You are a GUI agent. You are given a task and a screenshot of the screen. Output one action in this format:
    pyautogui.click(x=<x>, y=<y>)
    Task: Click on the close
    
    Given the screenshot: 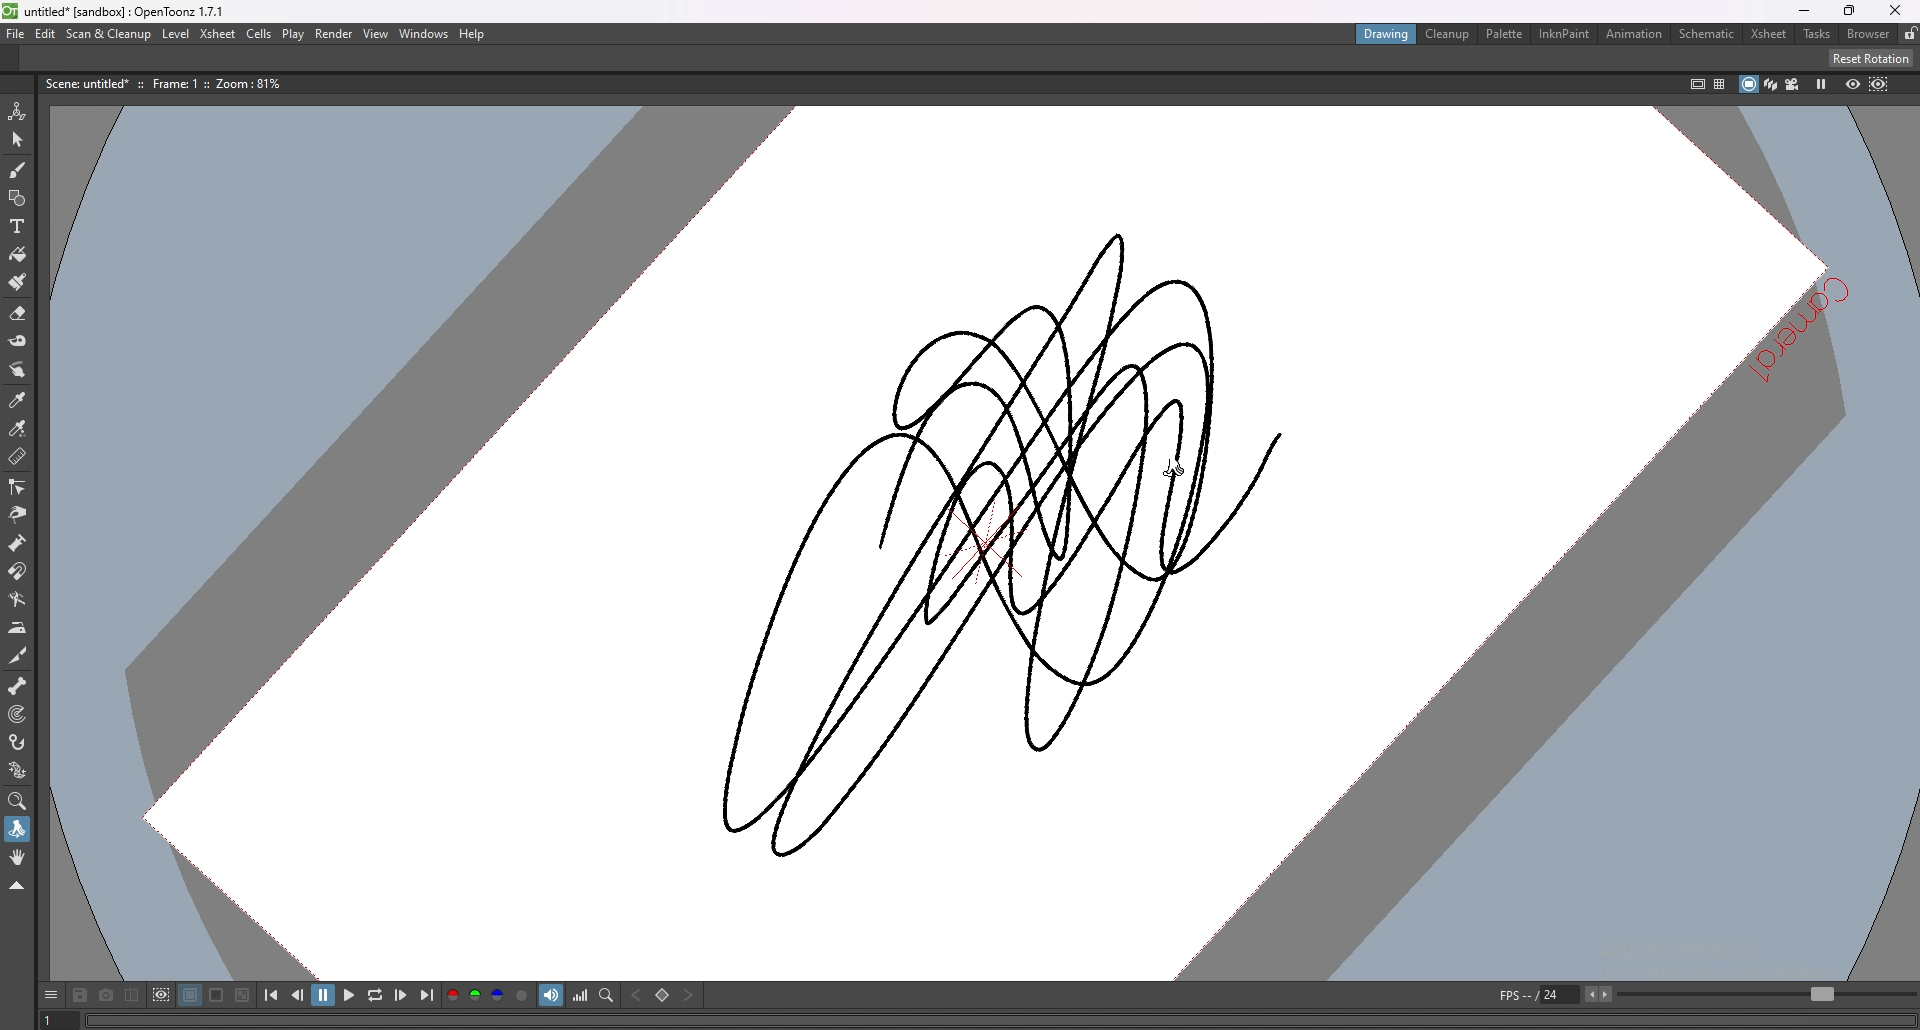 What is the action you would take?
    pyautogui.click(x=1898, y=10)
    